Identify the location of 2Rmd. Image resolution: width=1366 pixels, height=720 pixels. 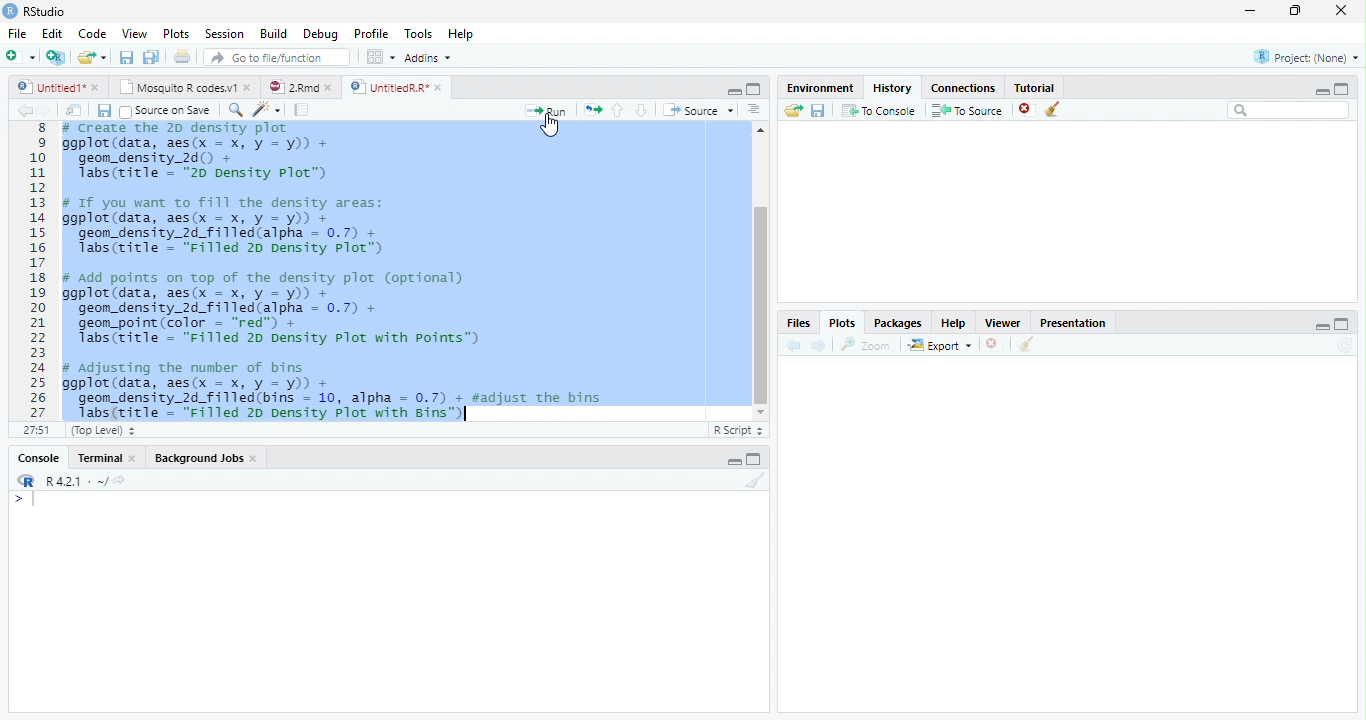
(292, 86).